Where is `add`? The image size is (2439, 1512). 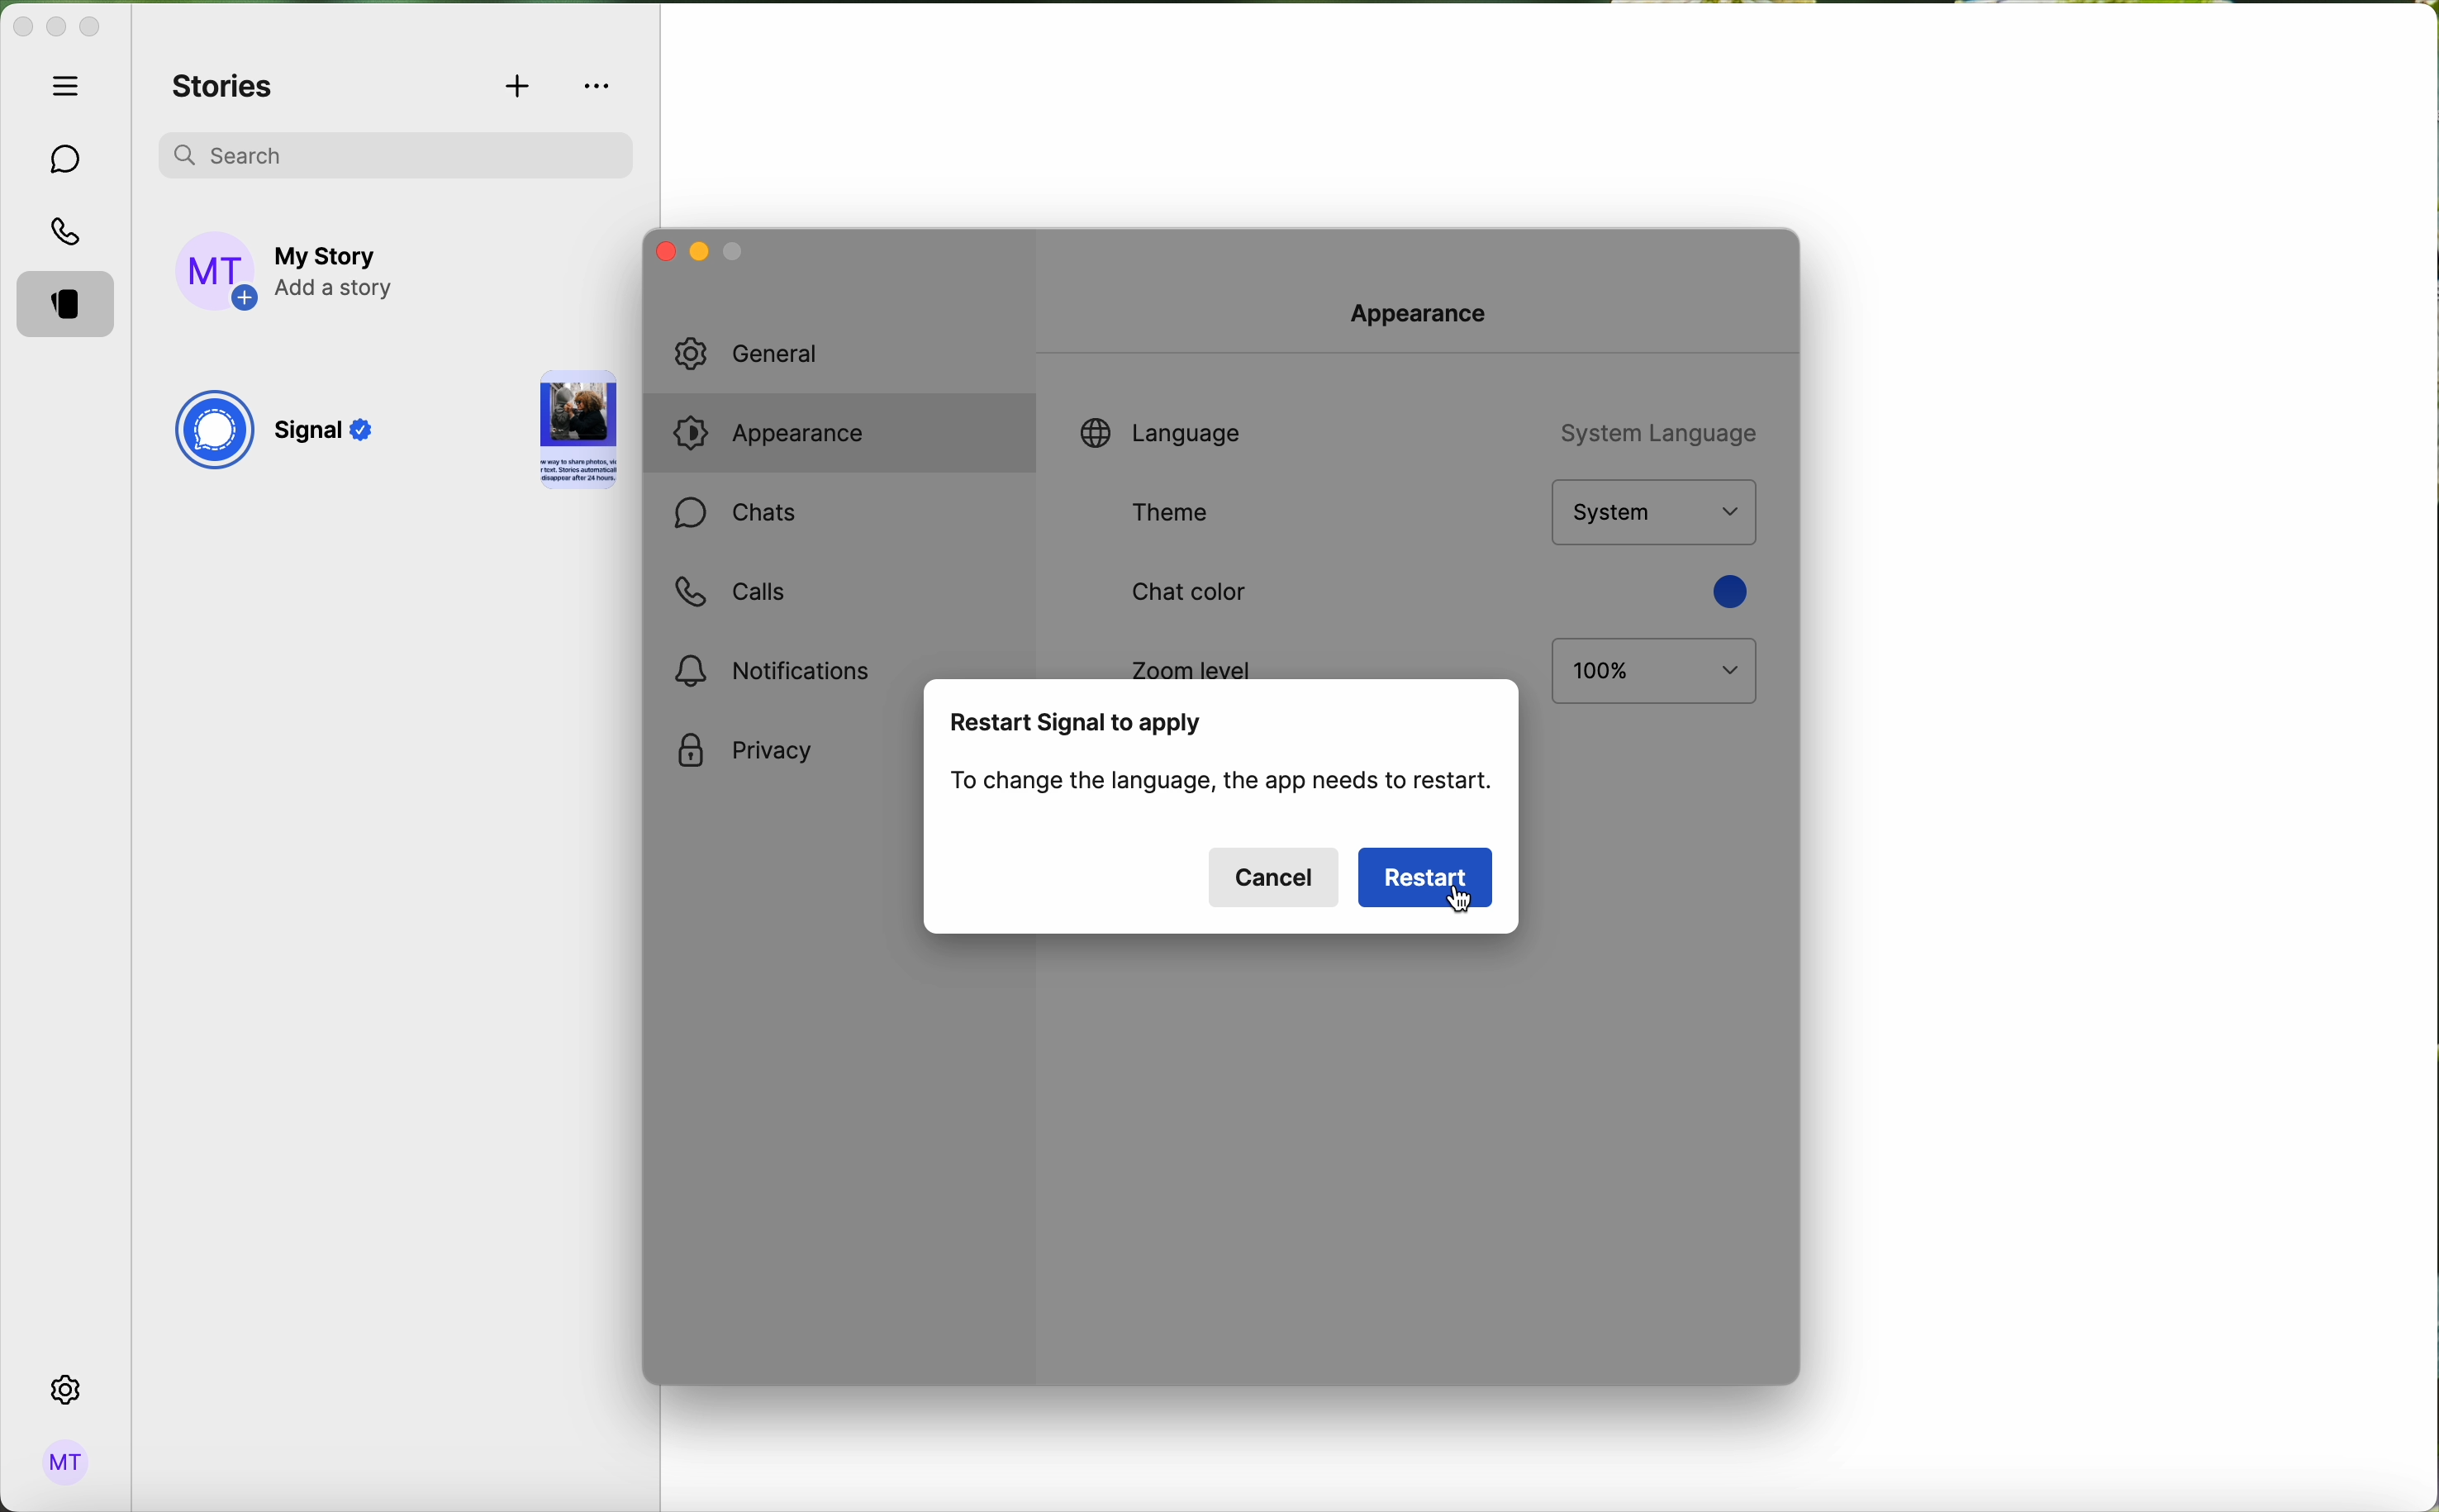
add is located at coordinates (520, 88).